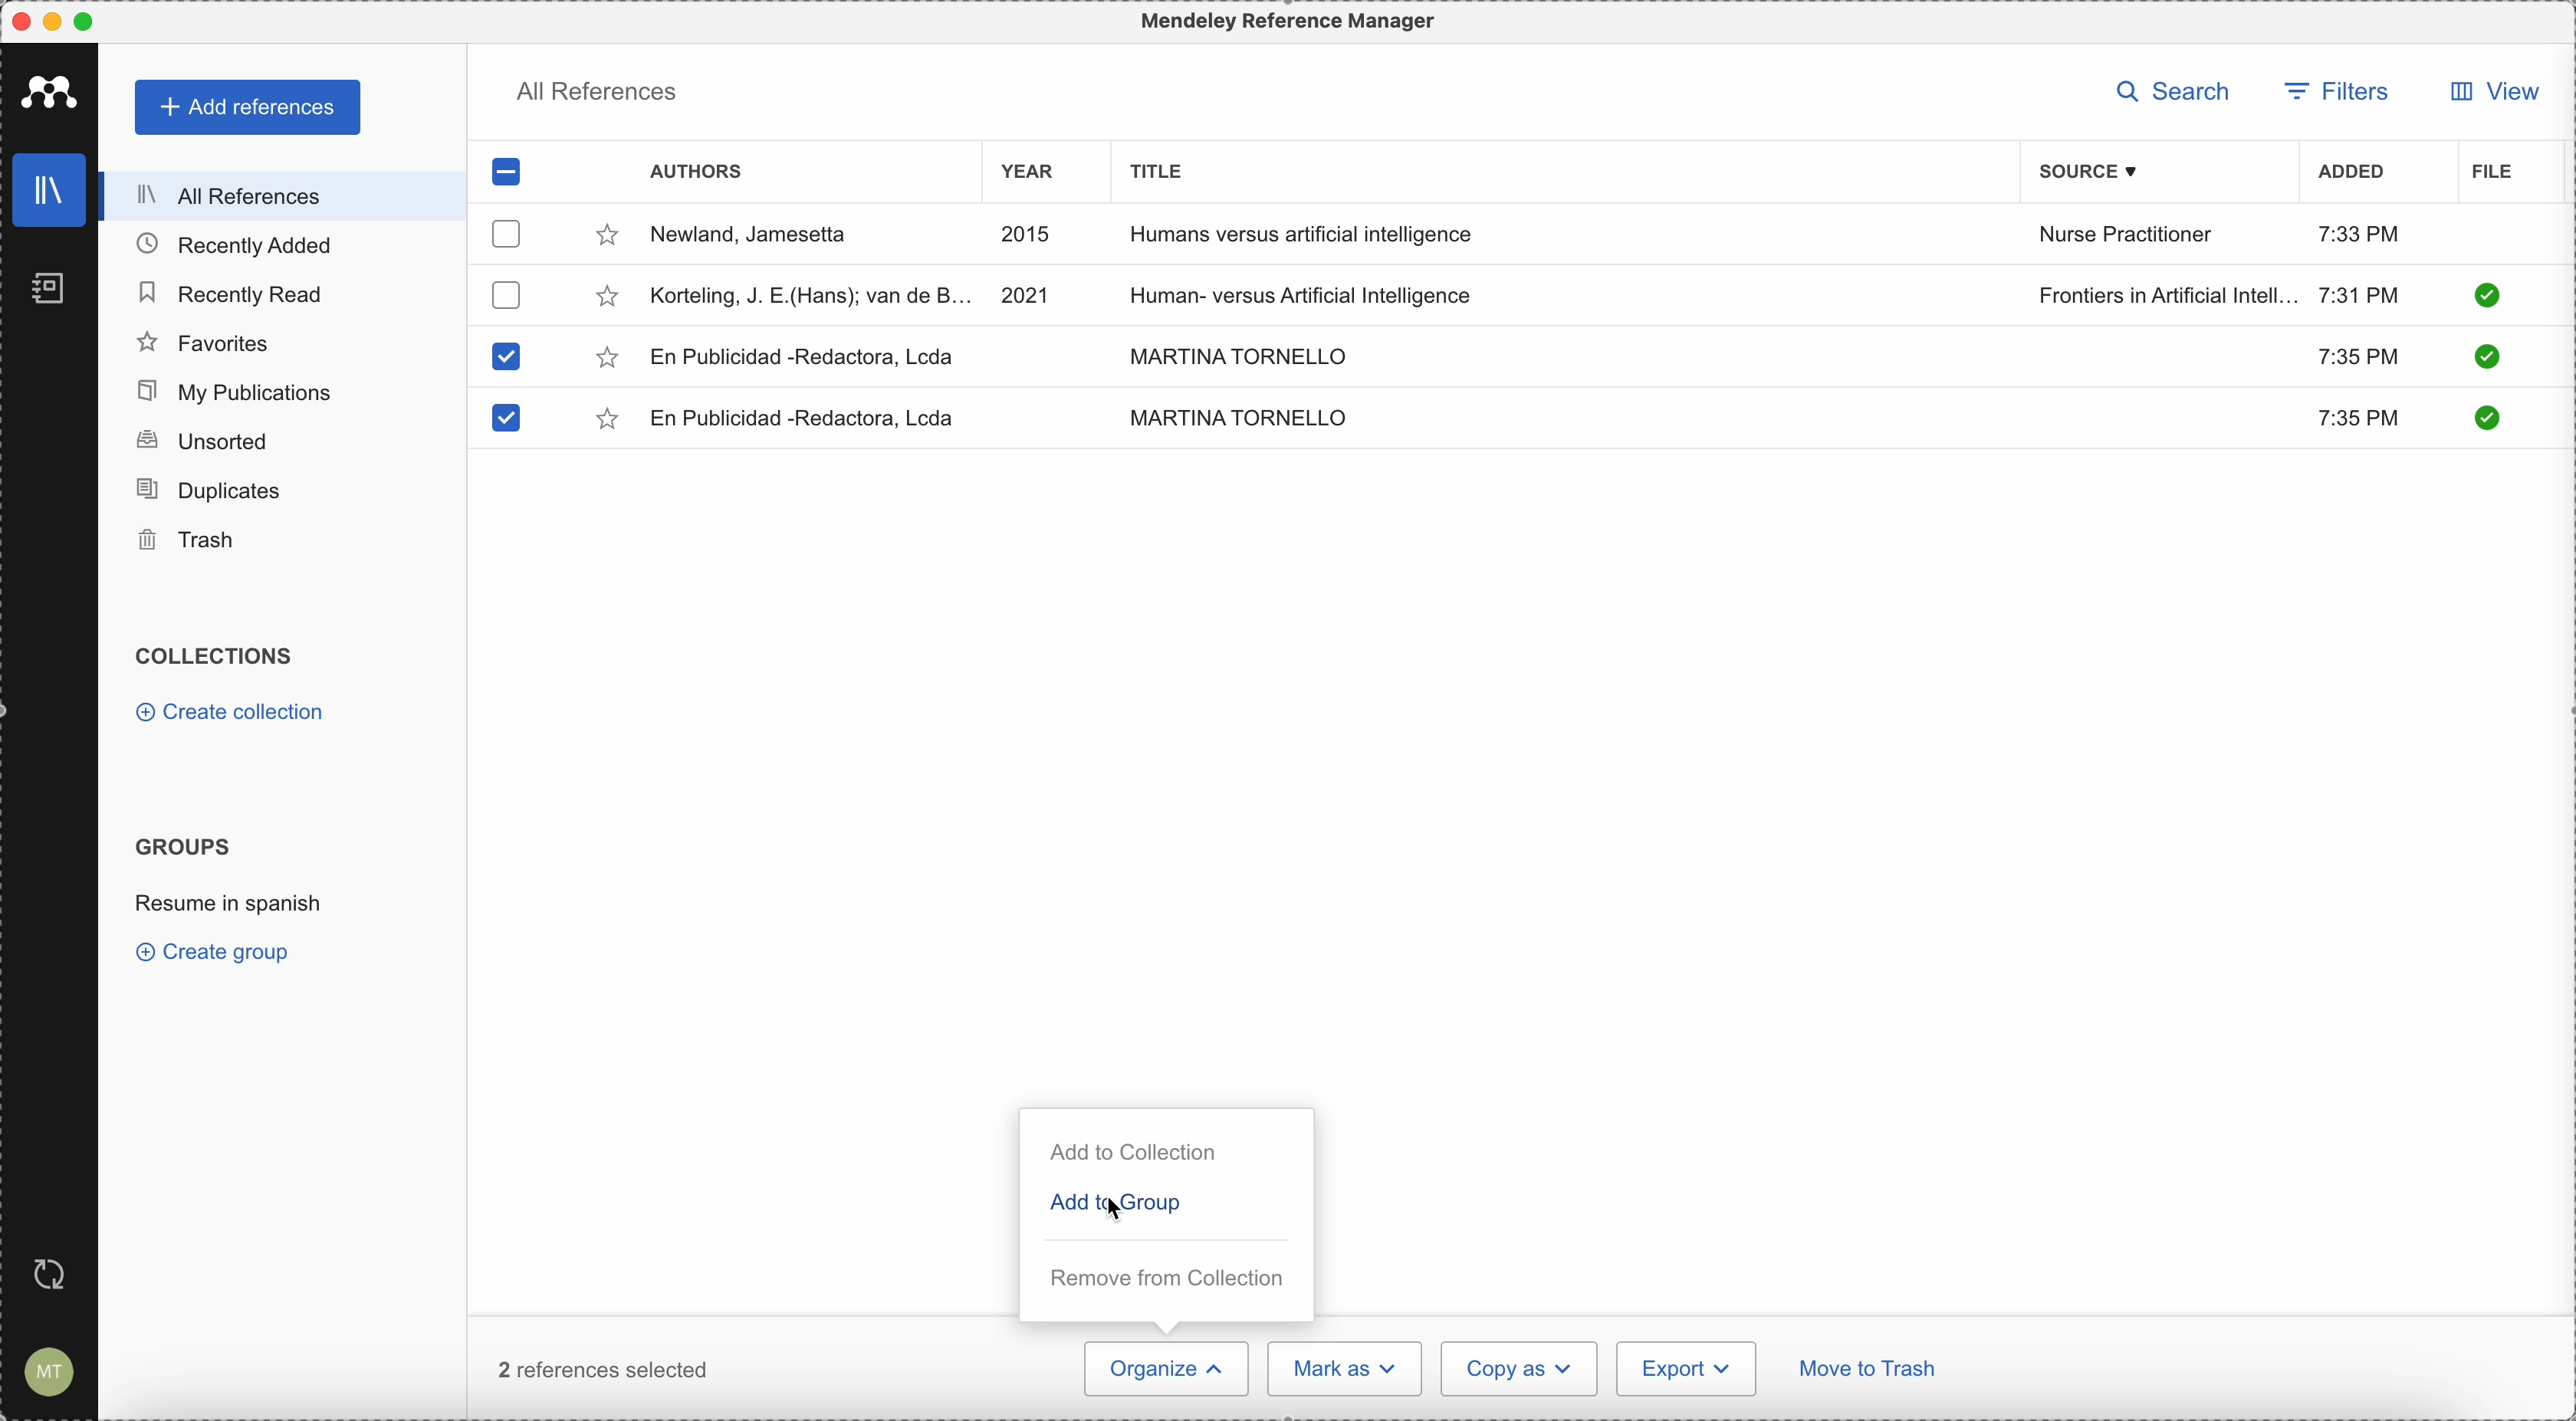  What do you see at coordinates (2492, 173) in the screenshot?
I see `file` at bounding box center [2492, 173].